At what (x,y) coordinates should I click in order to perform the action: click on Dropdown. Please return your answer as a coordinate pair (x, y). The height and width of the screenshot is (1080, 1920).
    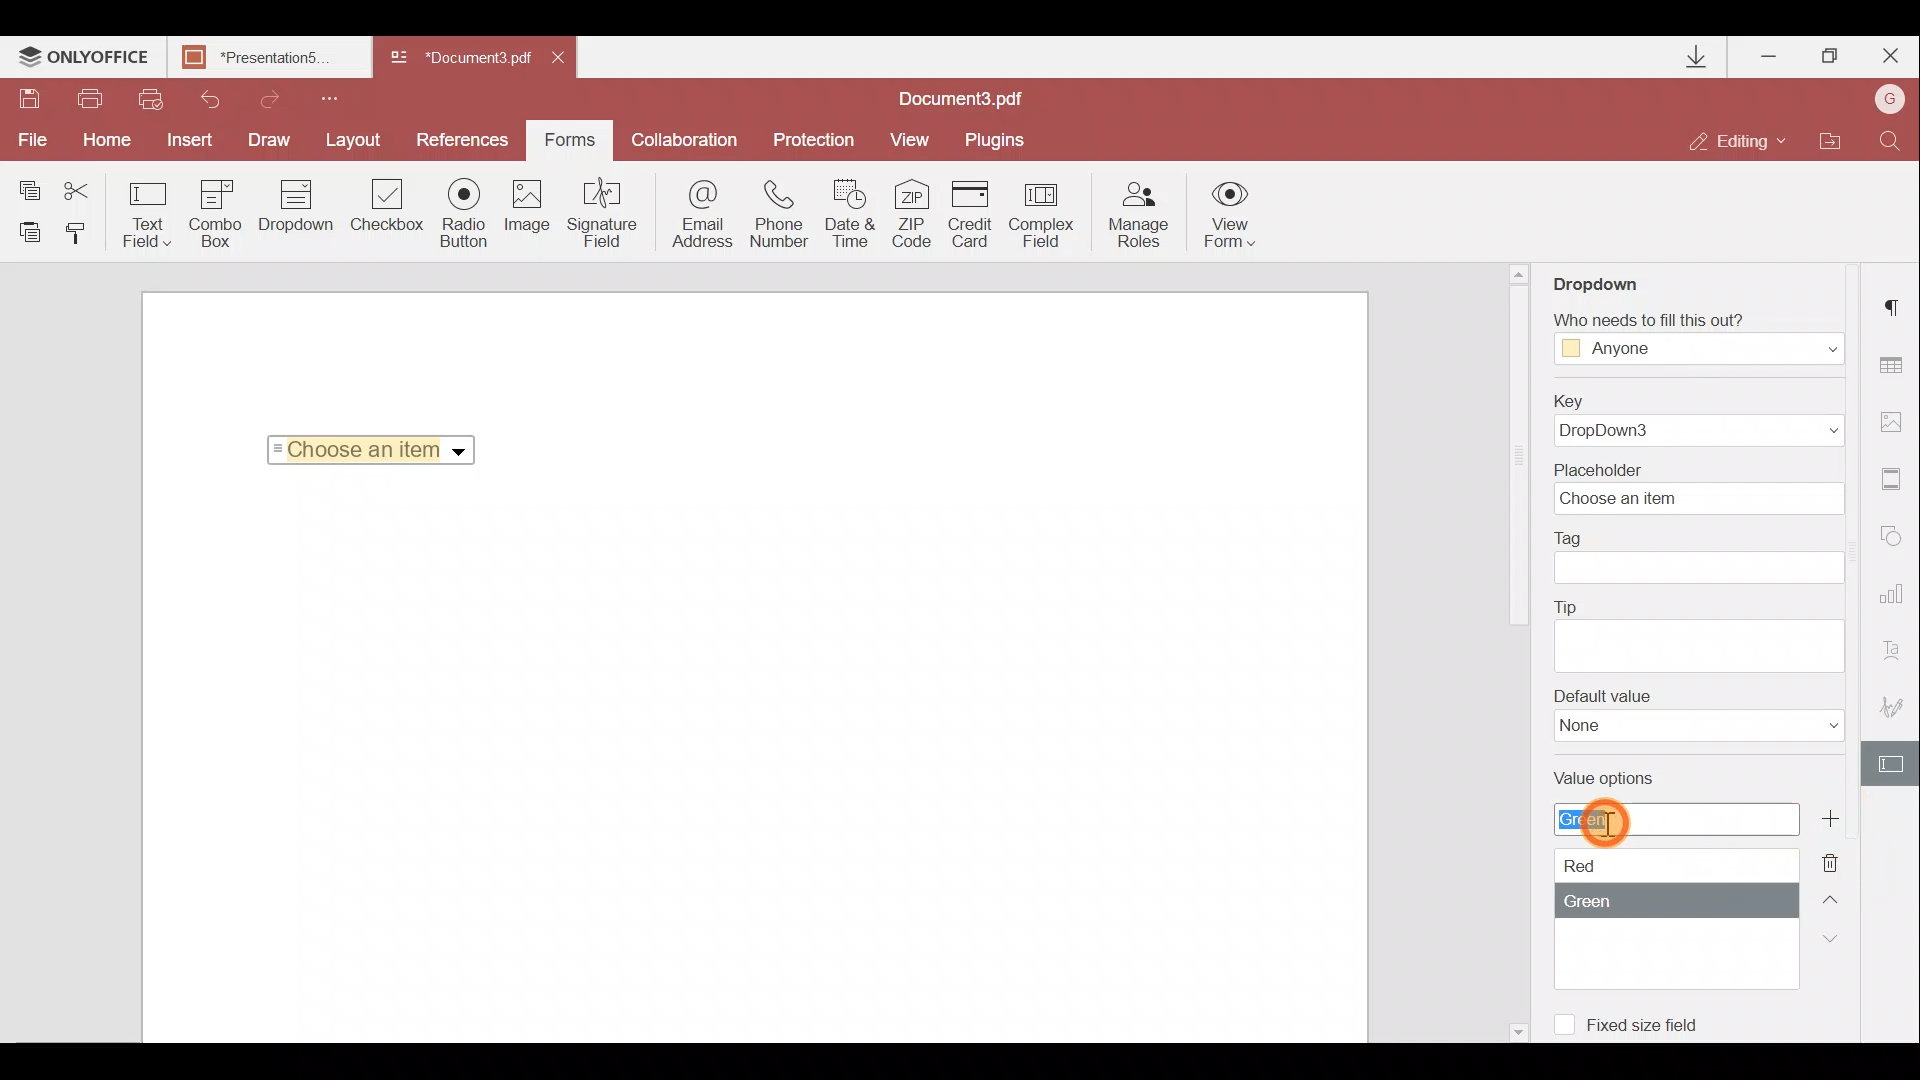
    Looking at the image, I should click on (292, 217).